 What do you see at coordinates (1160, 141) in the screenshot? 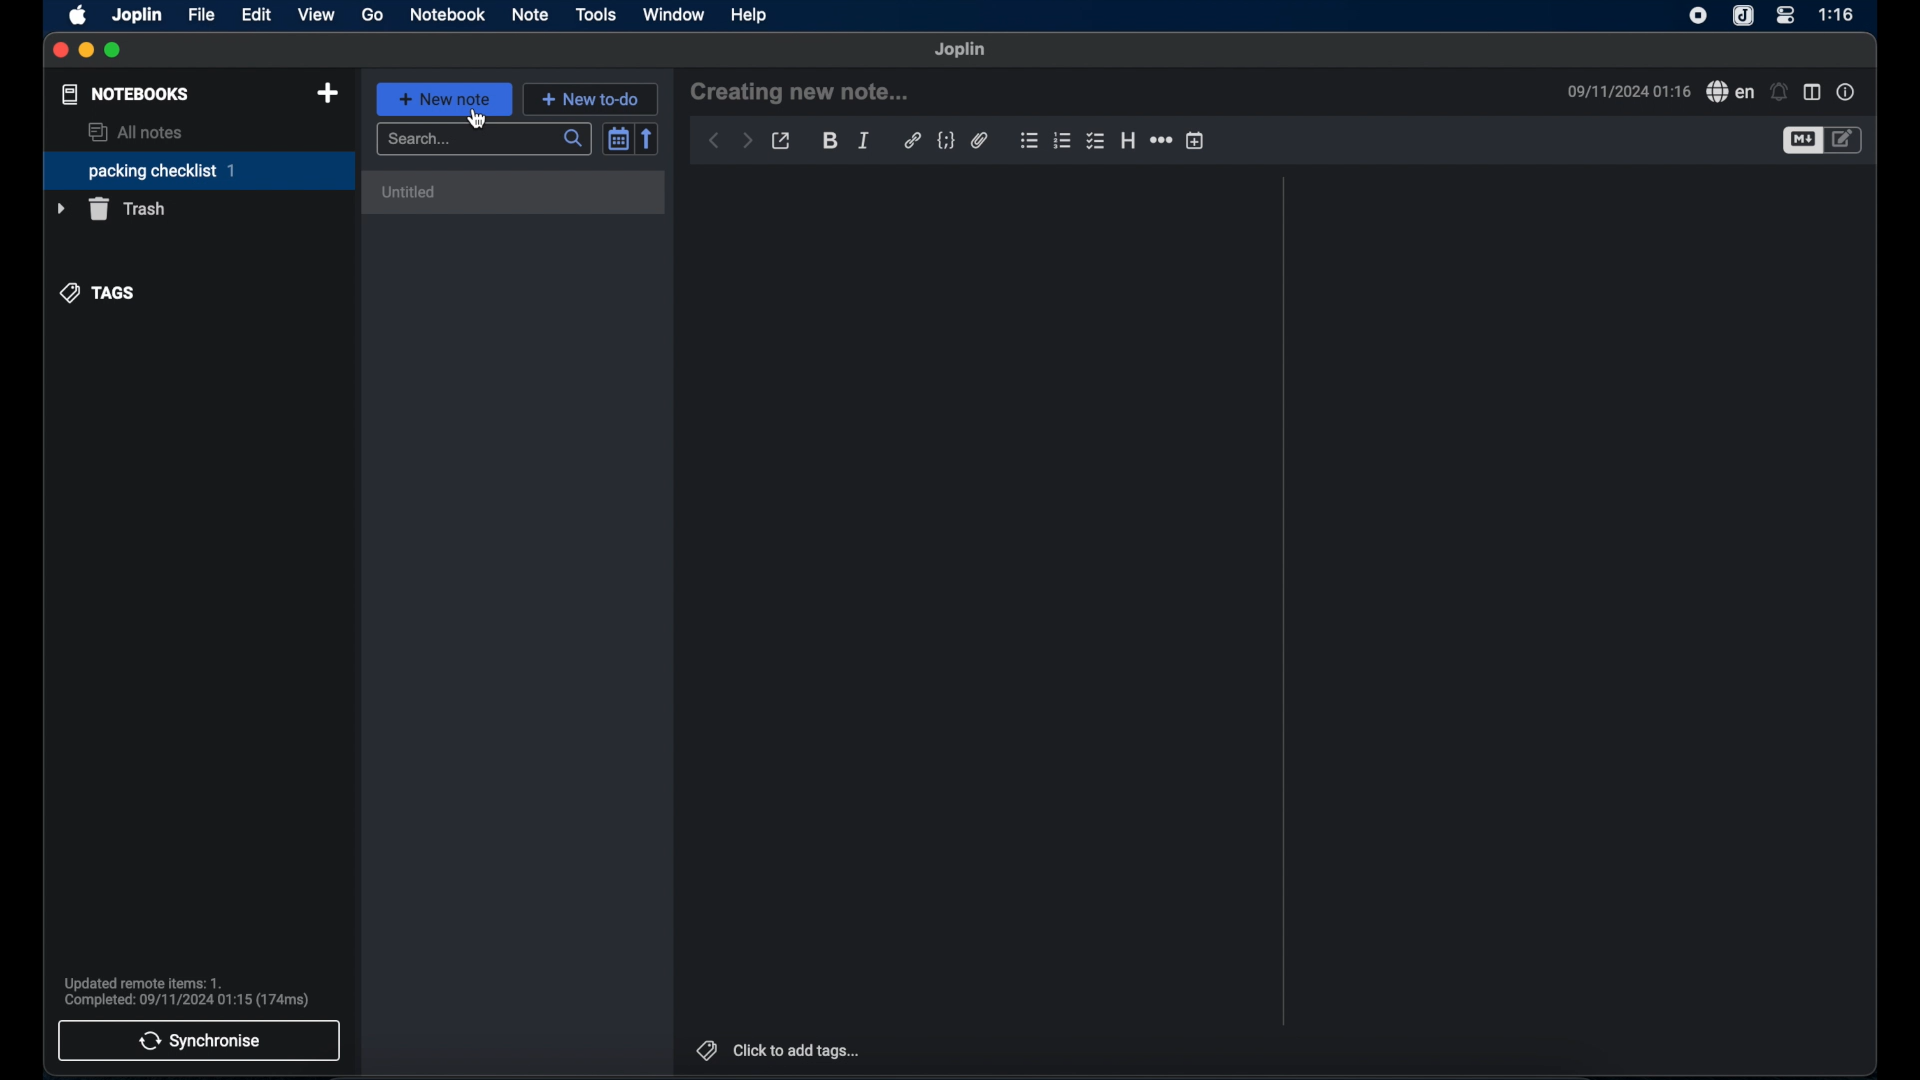
I see `horizontal rule` at bounding box center [1160, 141].